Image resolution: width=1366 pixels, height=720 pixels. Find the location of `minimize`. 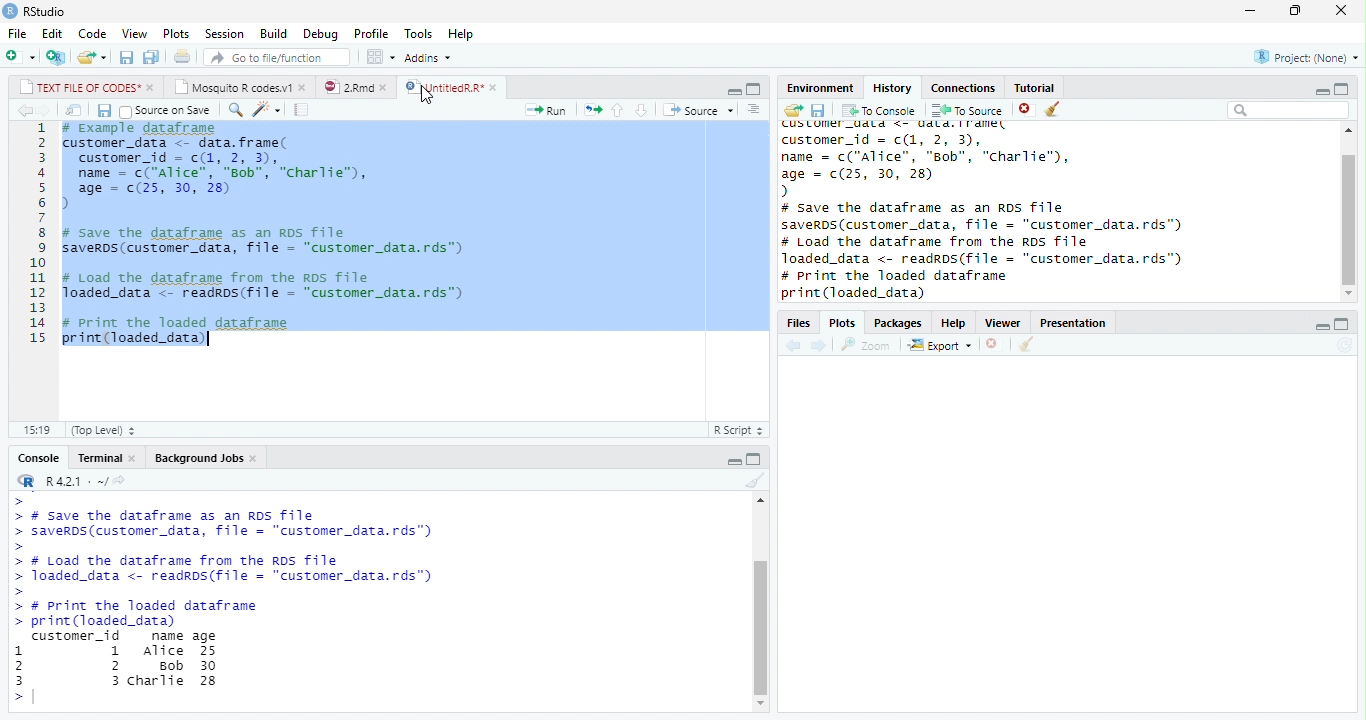

minimize is located at coordinates (1250, 10).